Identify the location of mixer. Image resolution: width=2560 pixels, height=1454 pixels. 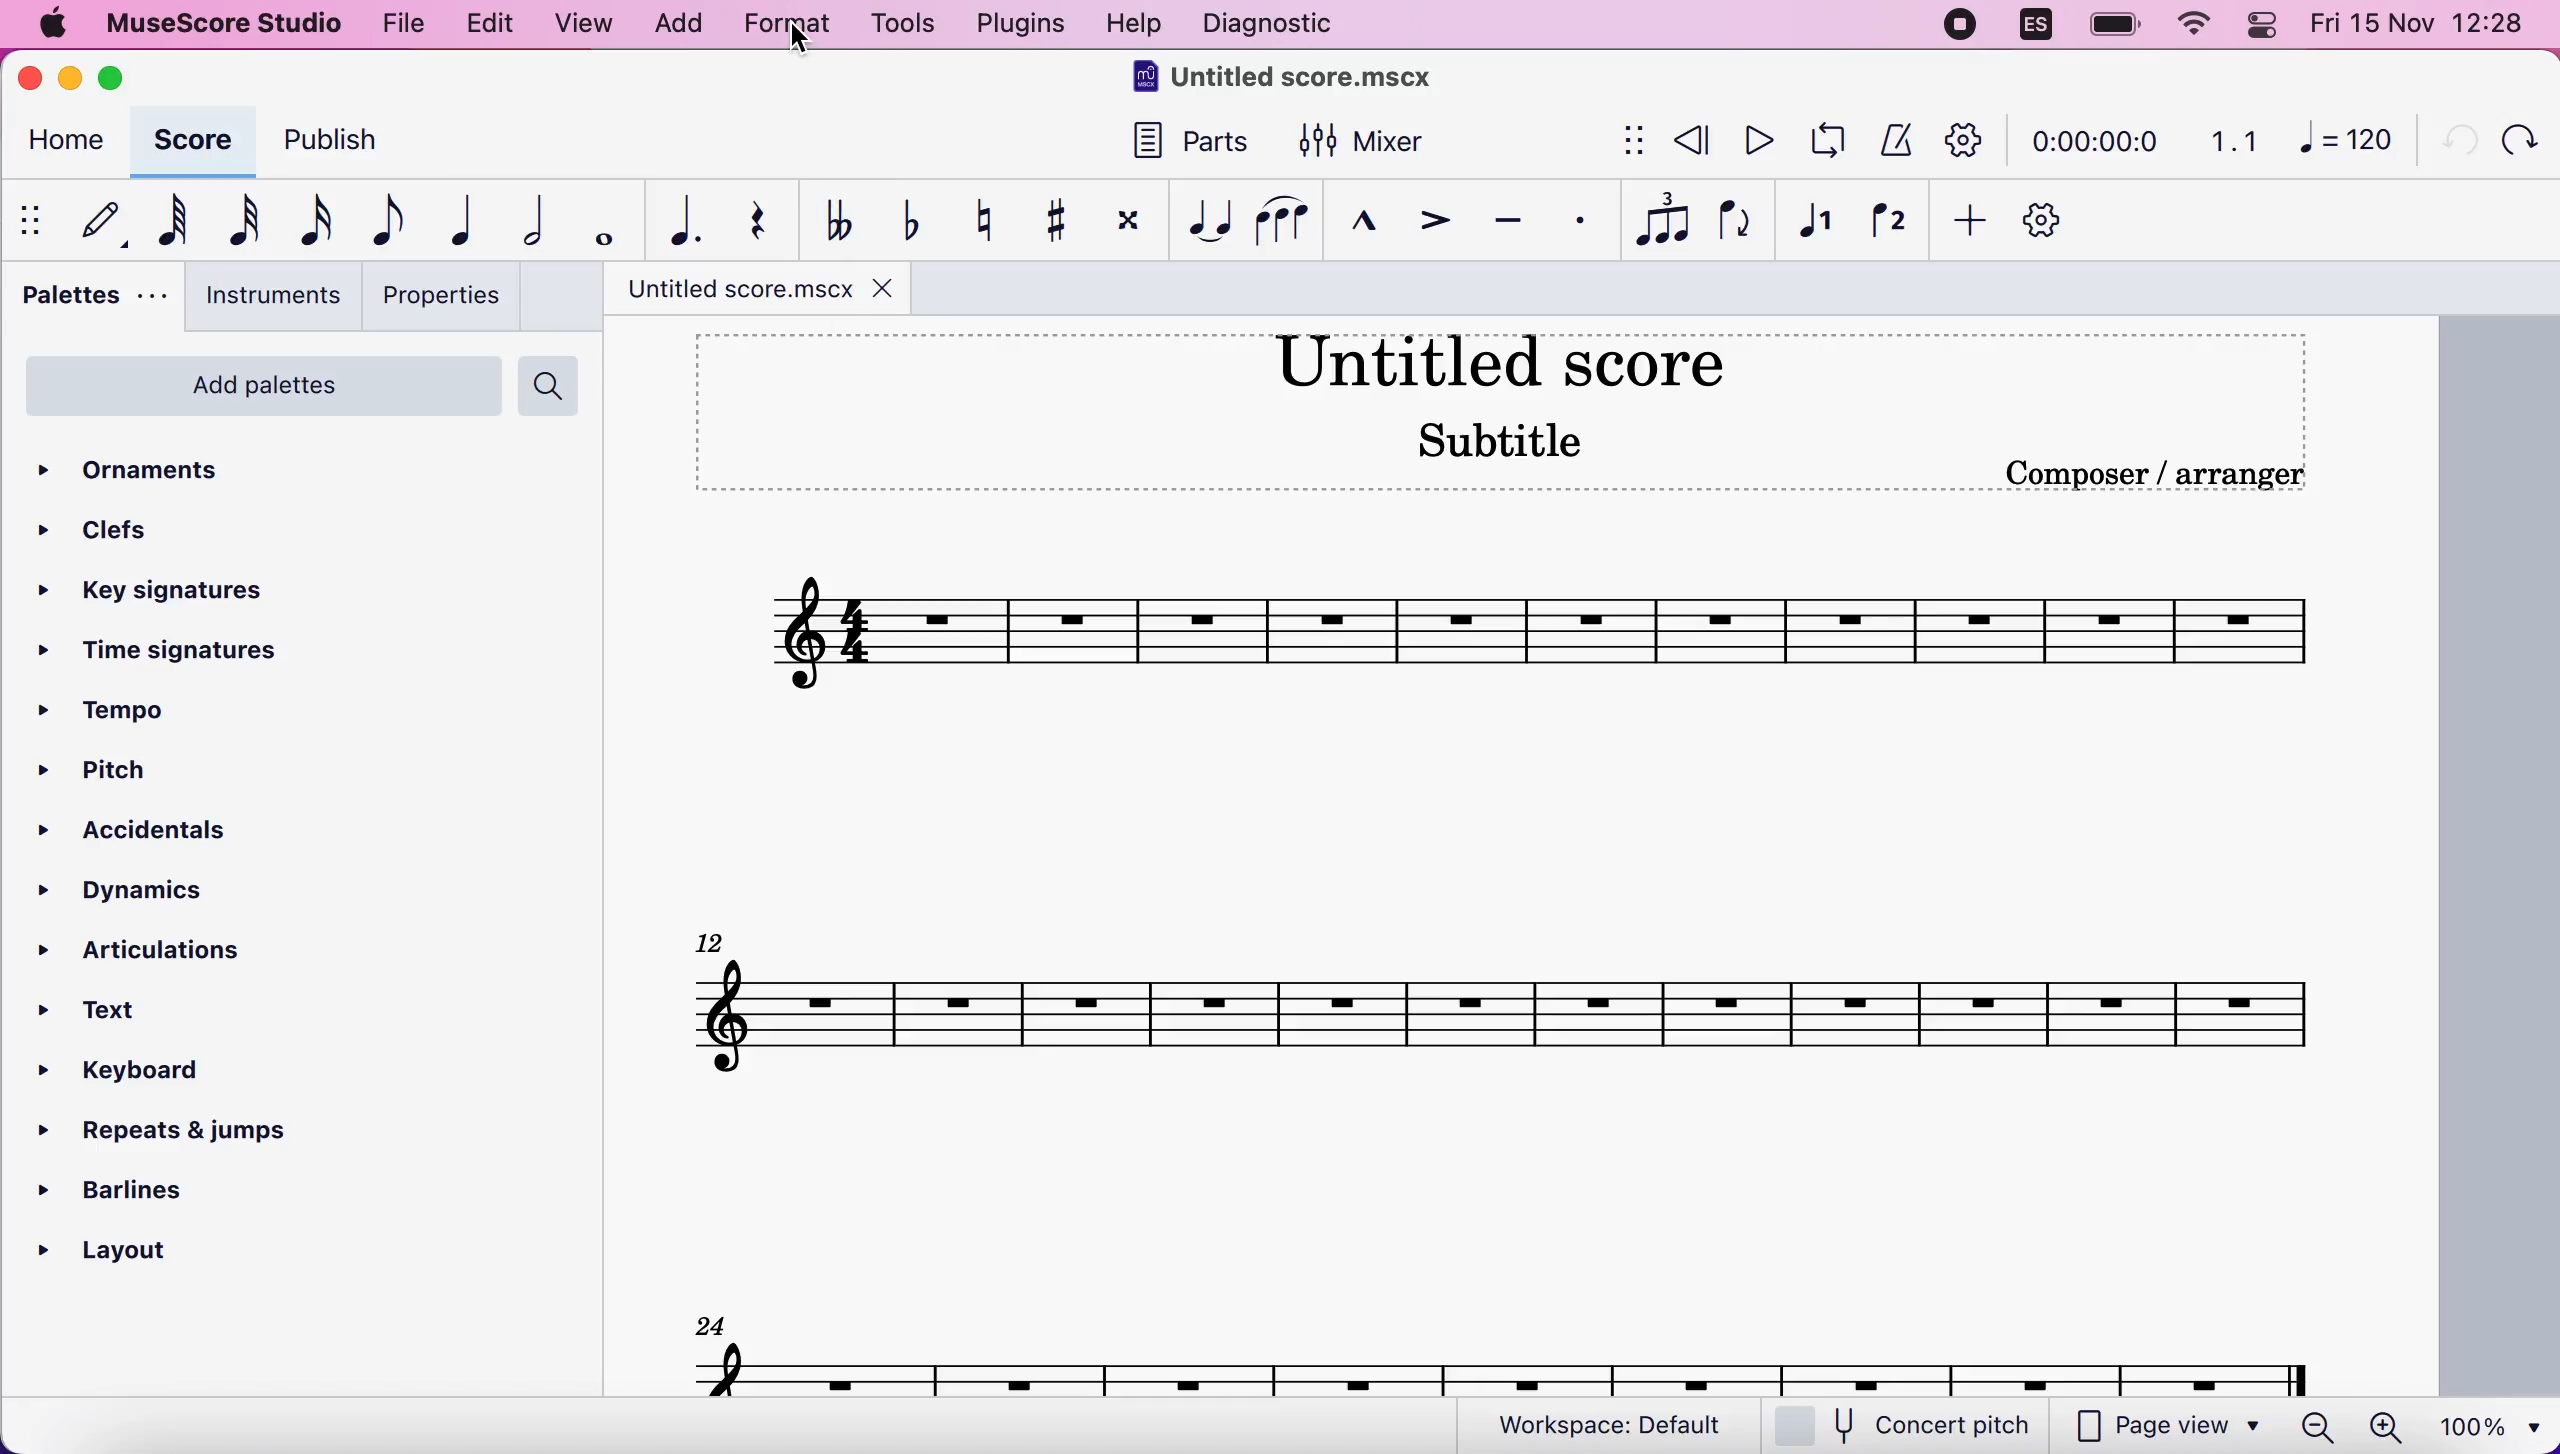
(1363, 143).